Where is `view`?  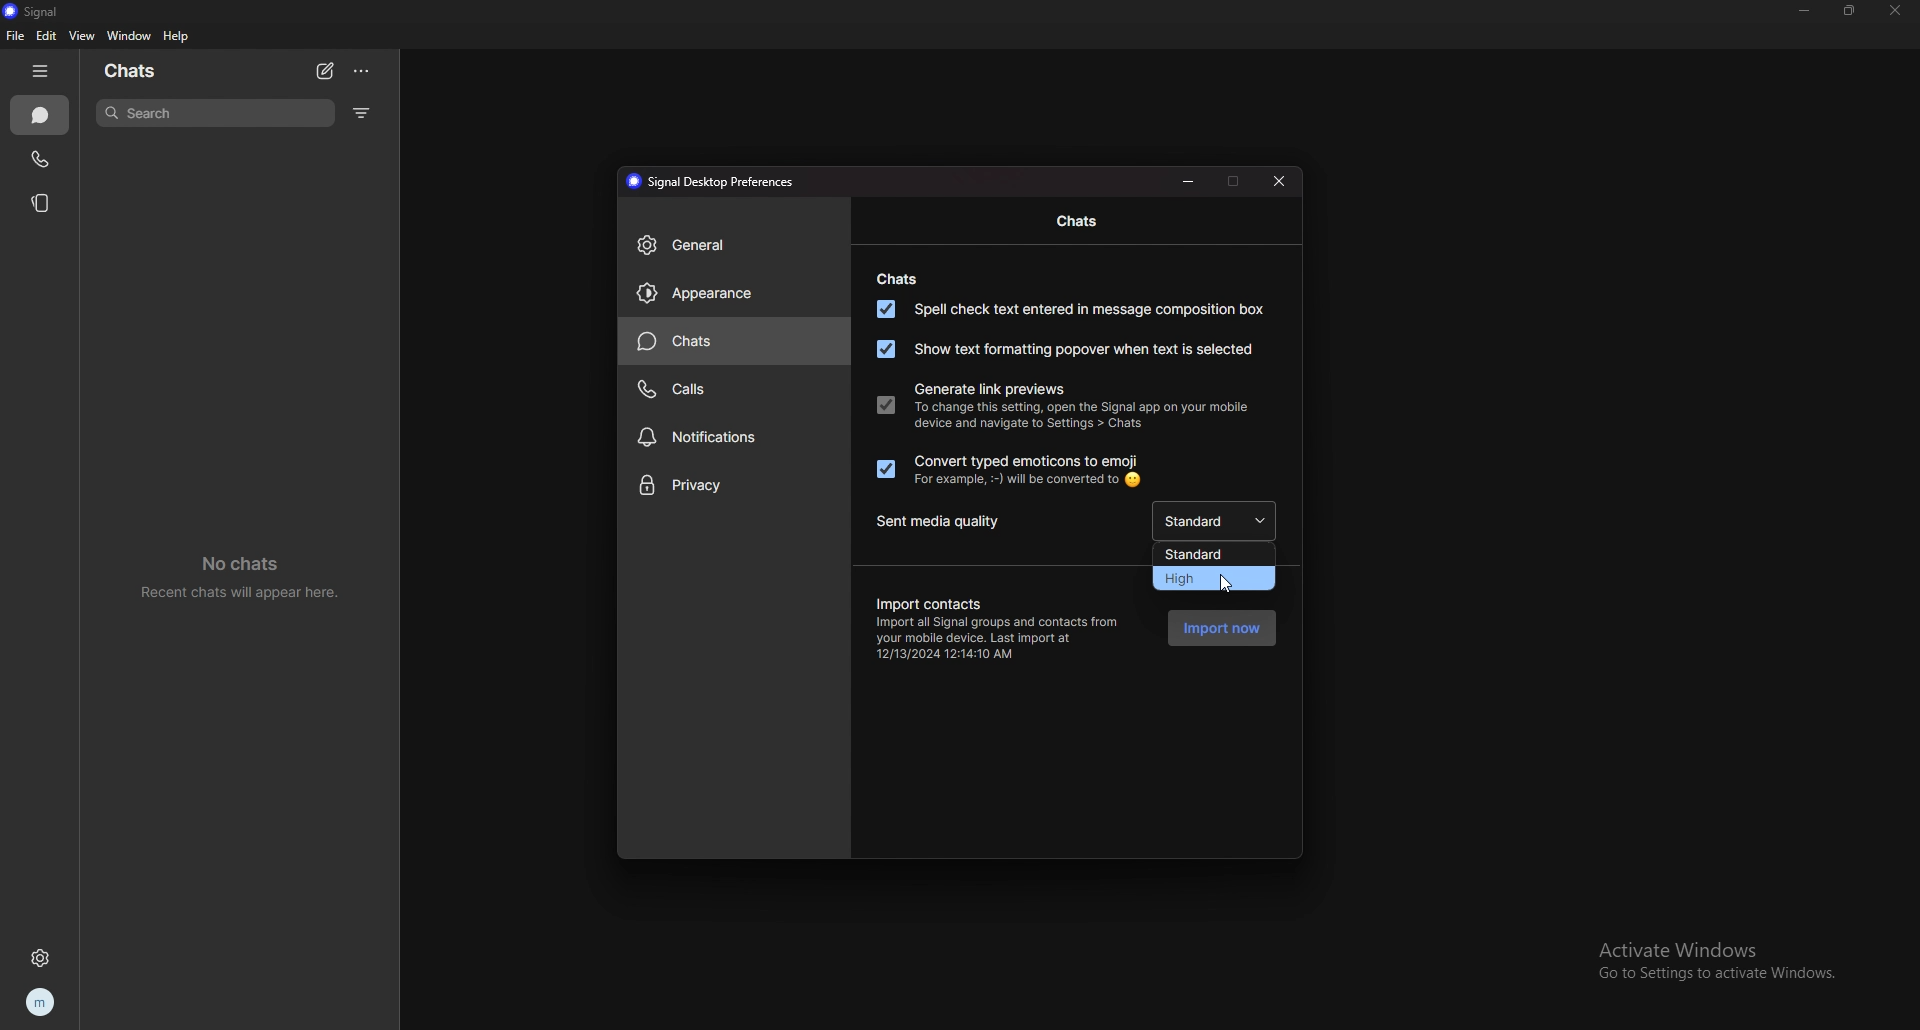 view is located at coordinates (82, 36).